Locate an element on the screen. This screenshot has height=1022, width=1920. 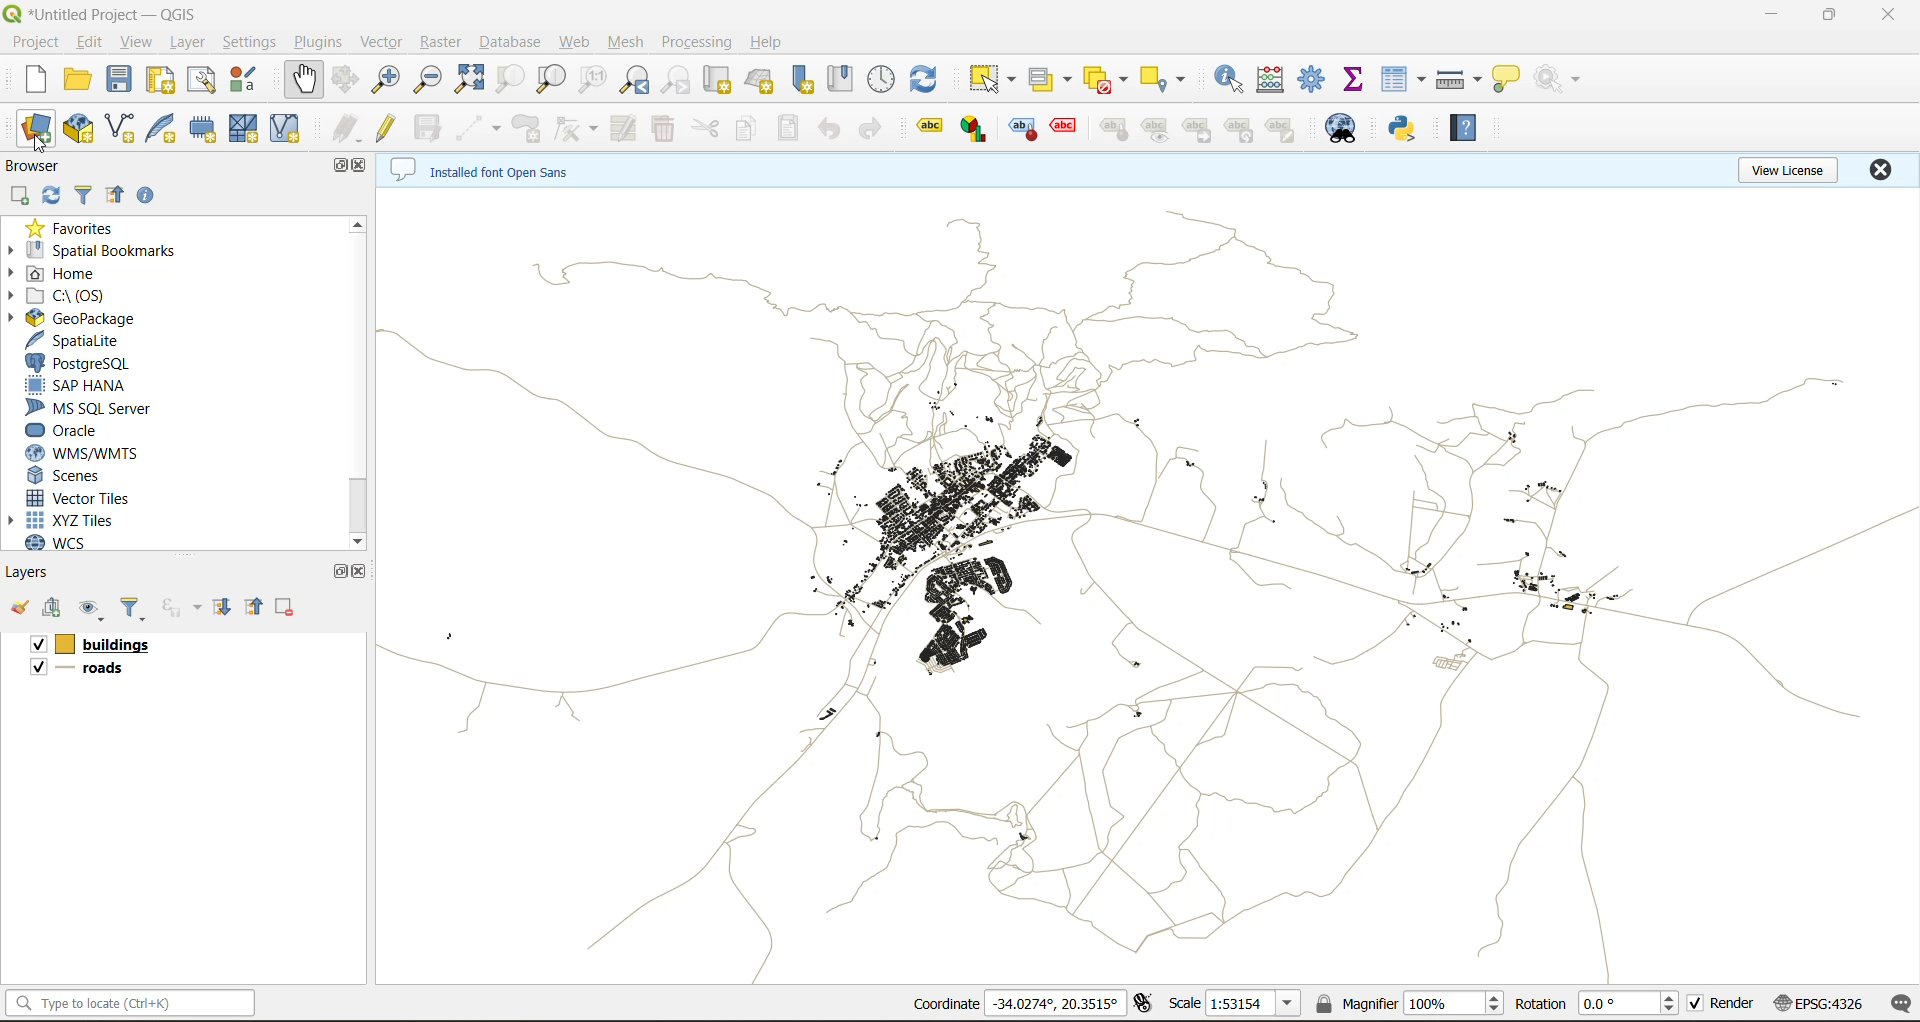
save is located at coordinates (124, 80).